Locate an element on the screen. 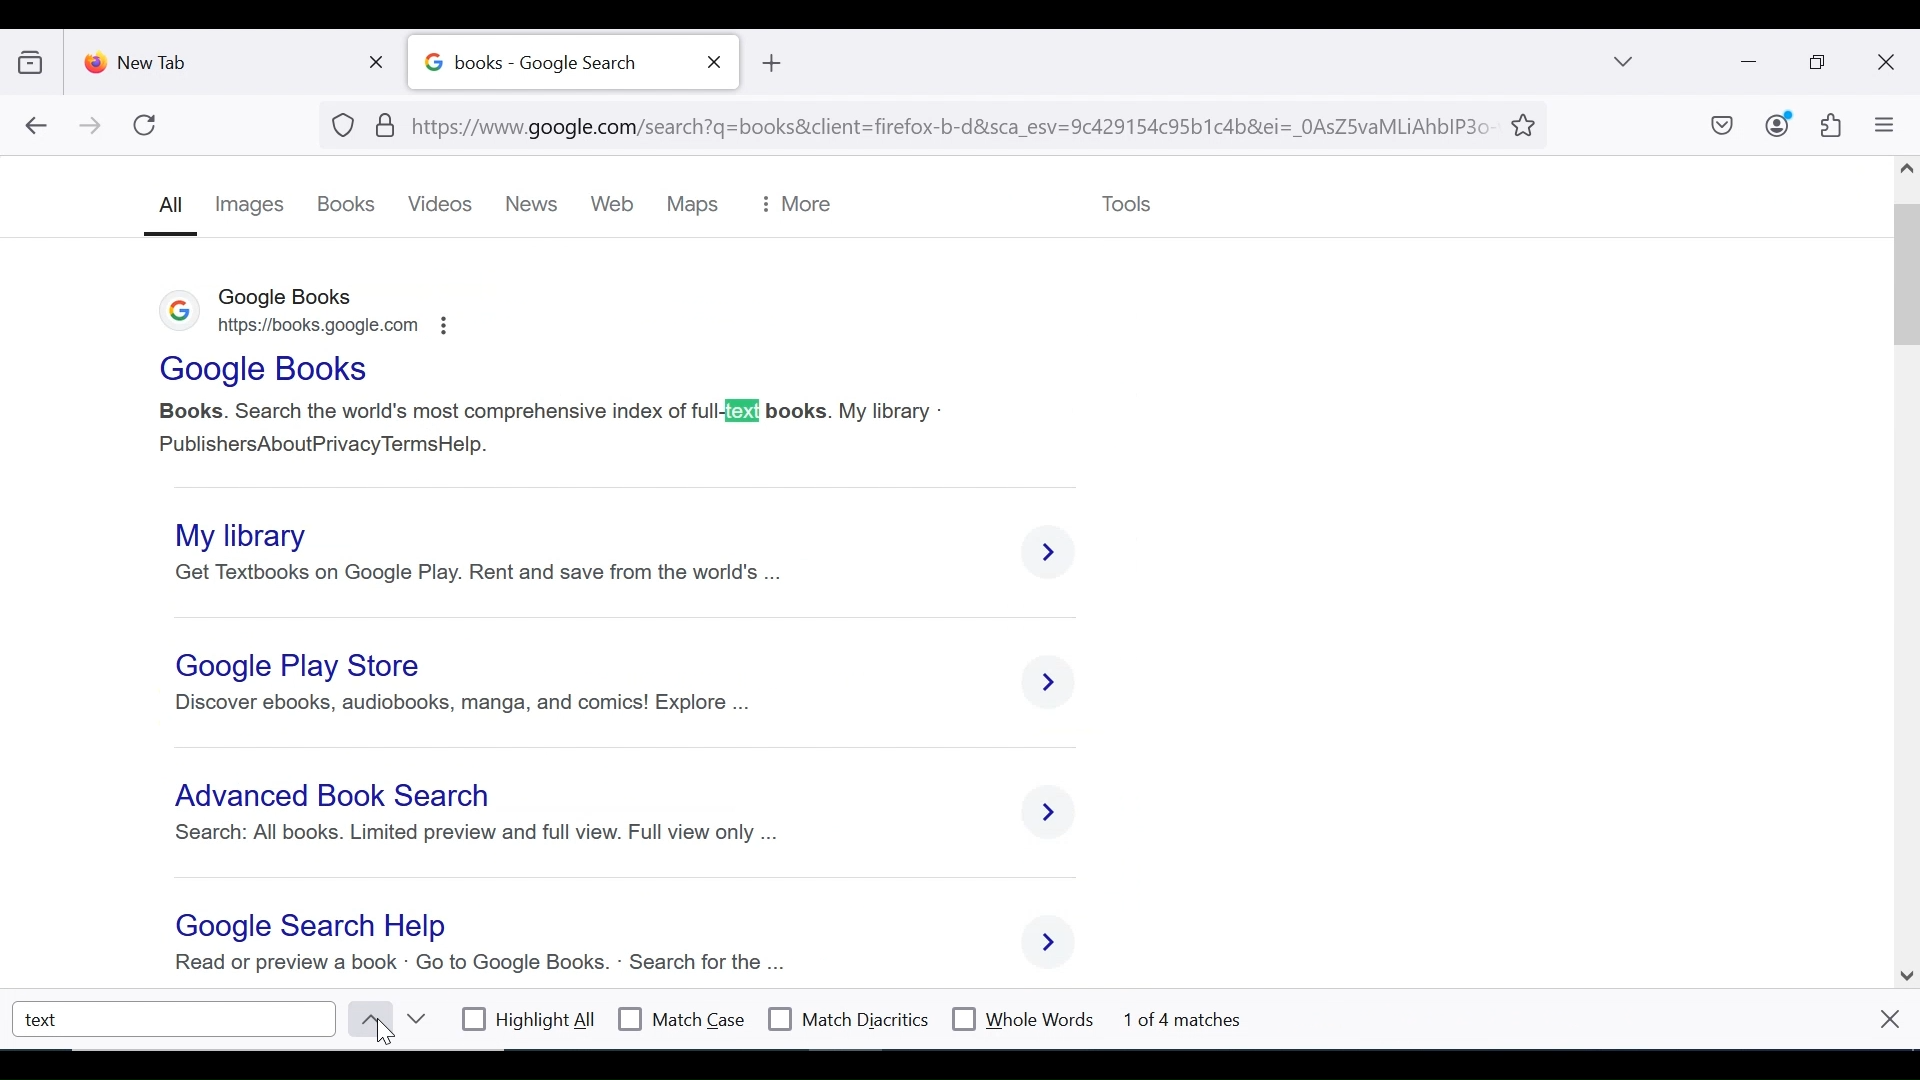 The image size is (1920, 1080). show recent browsing across devices is located at coordinates (35, 59).